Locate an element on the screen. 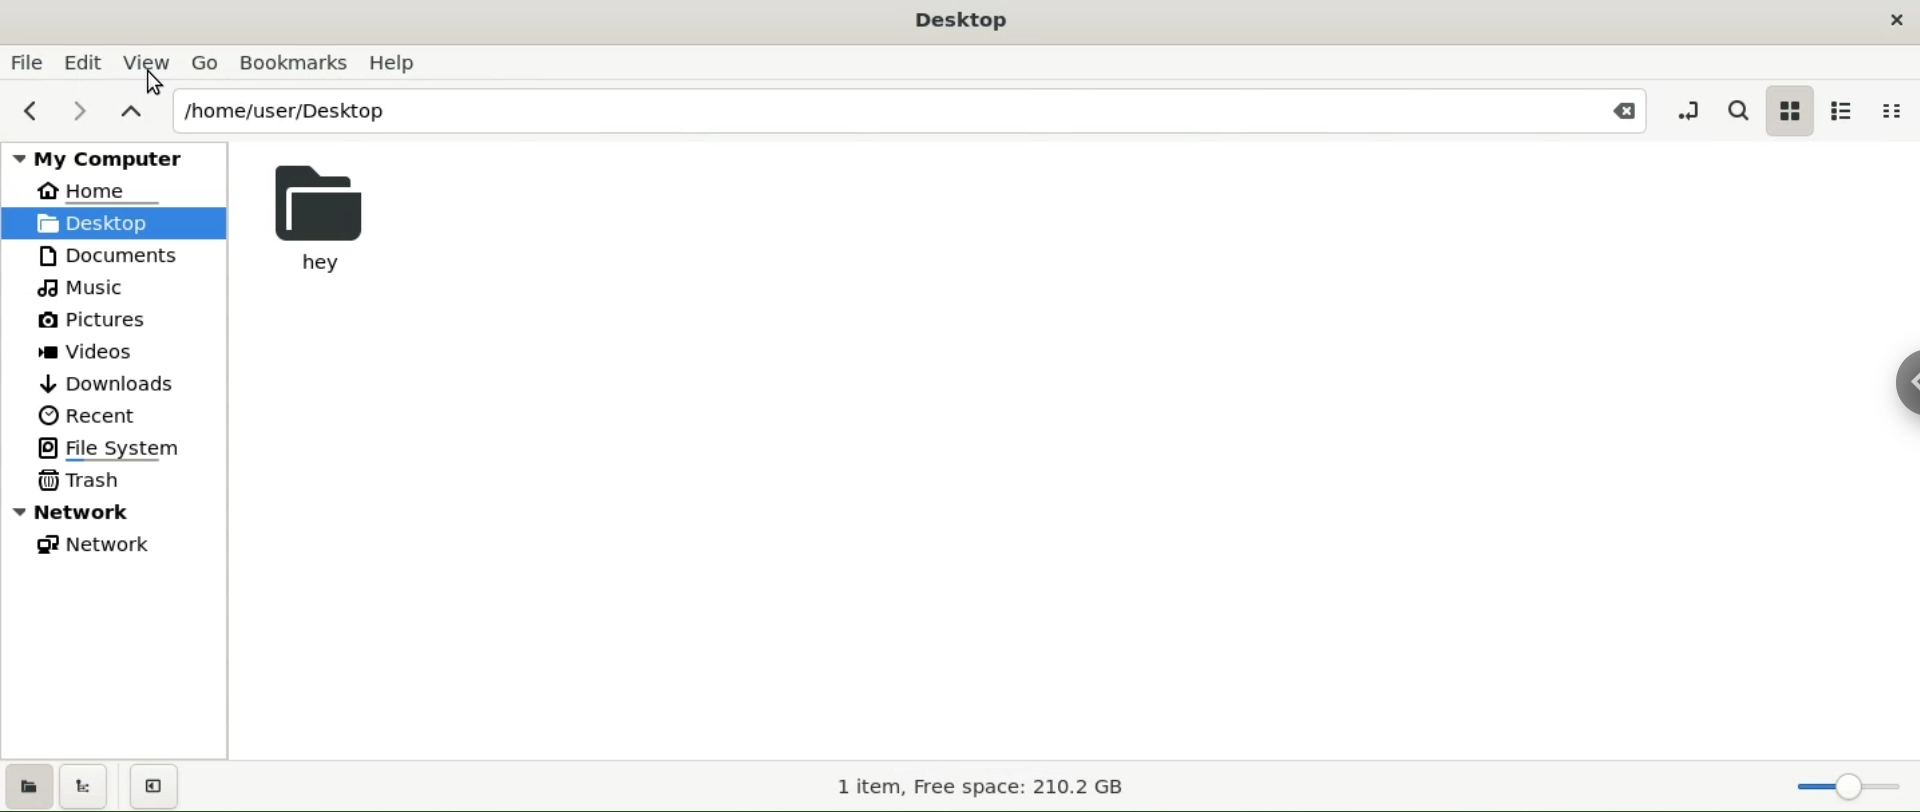  next is located at coordinates (82, 111).